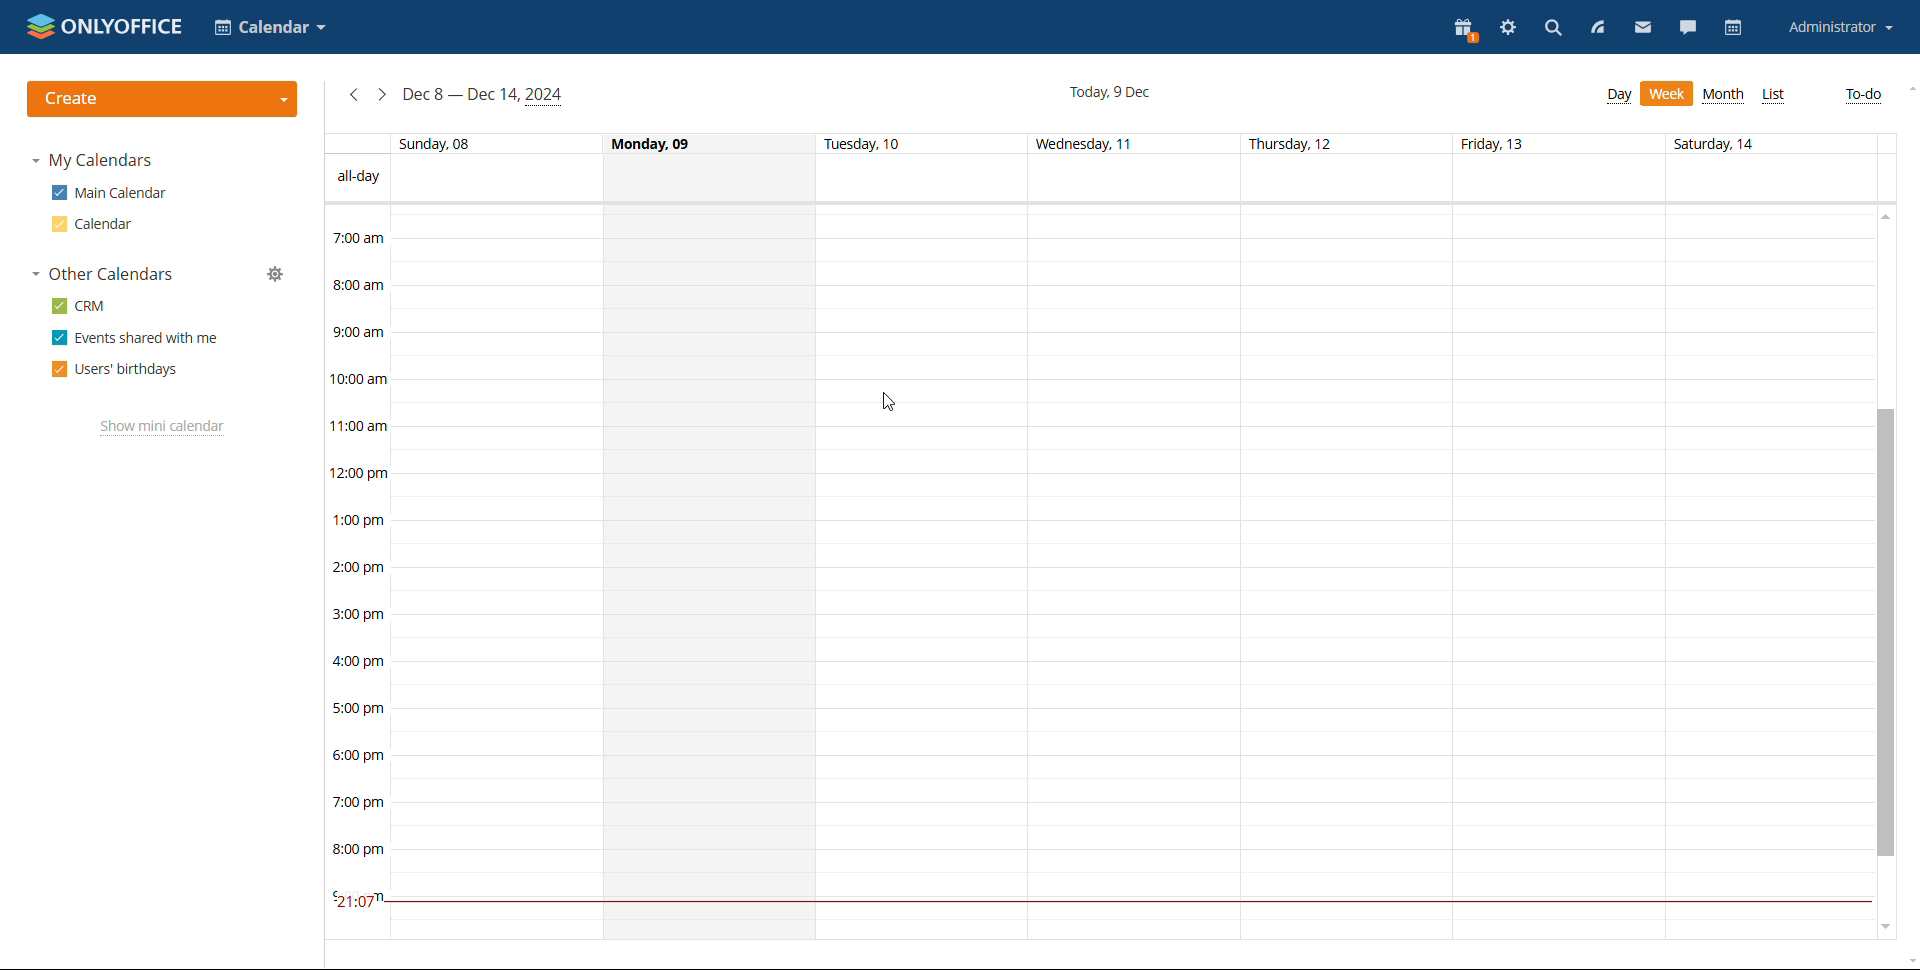 Image resolution: width=1920 pixels, height=970 pixels. What do you see at coordinates (887, 403) in the screenshot?
I see `cursor` at bounding box center [887, 403].